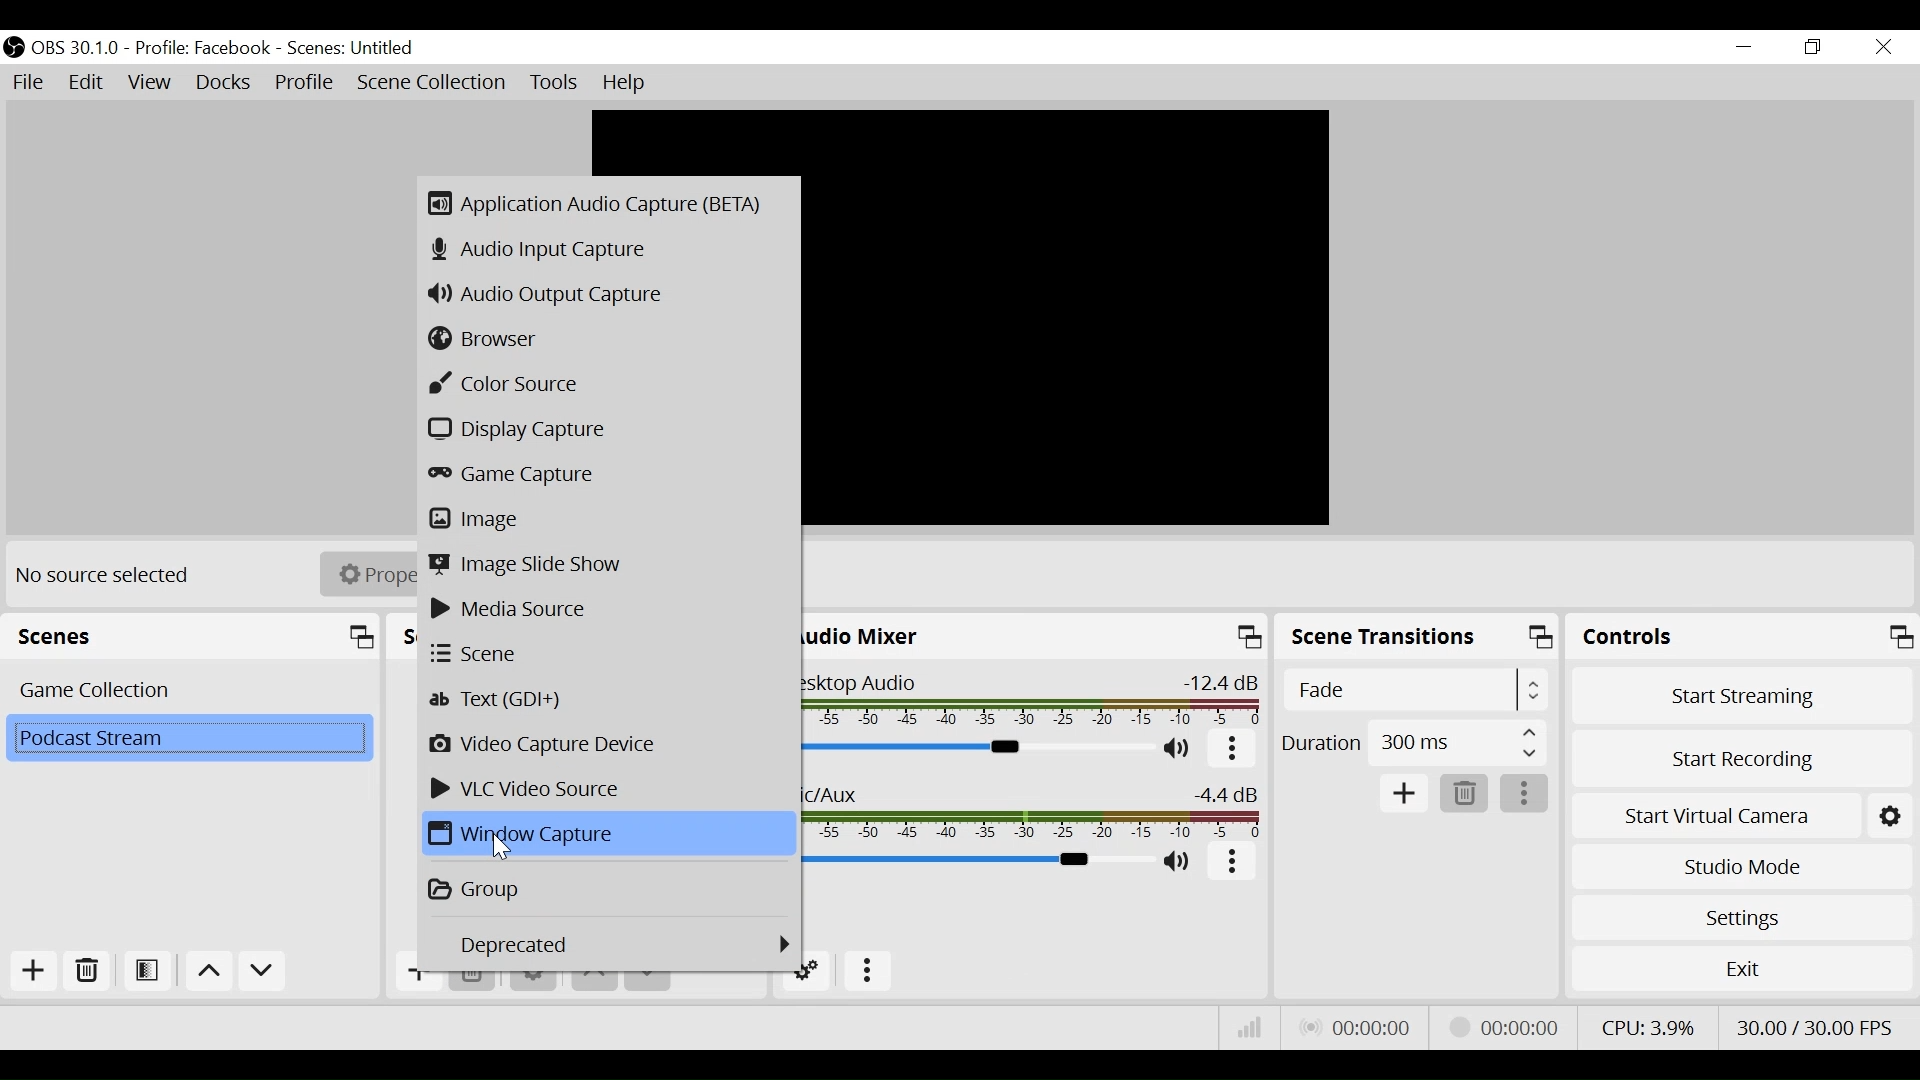 The height and width of the screenshot is (1080, 1920). Describe the element at coordinates (533, 981) in the screenshot. I see `Settings` at that location.